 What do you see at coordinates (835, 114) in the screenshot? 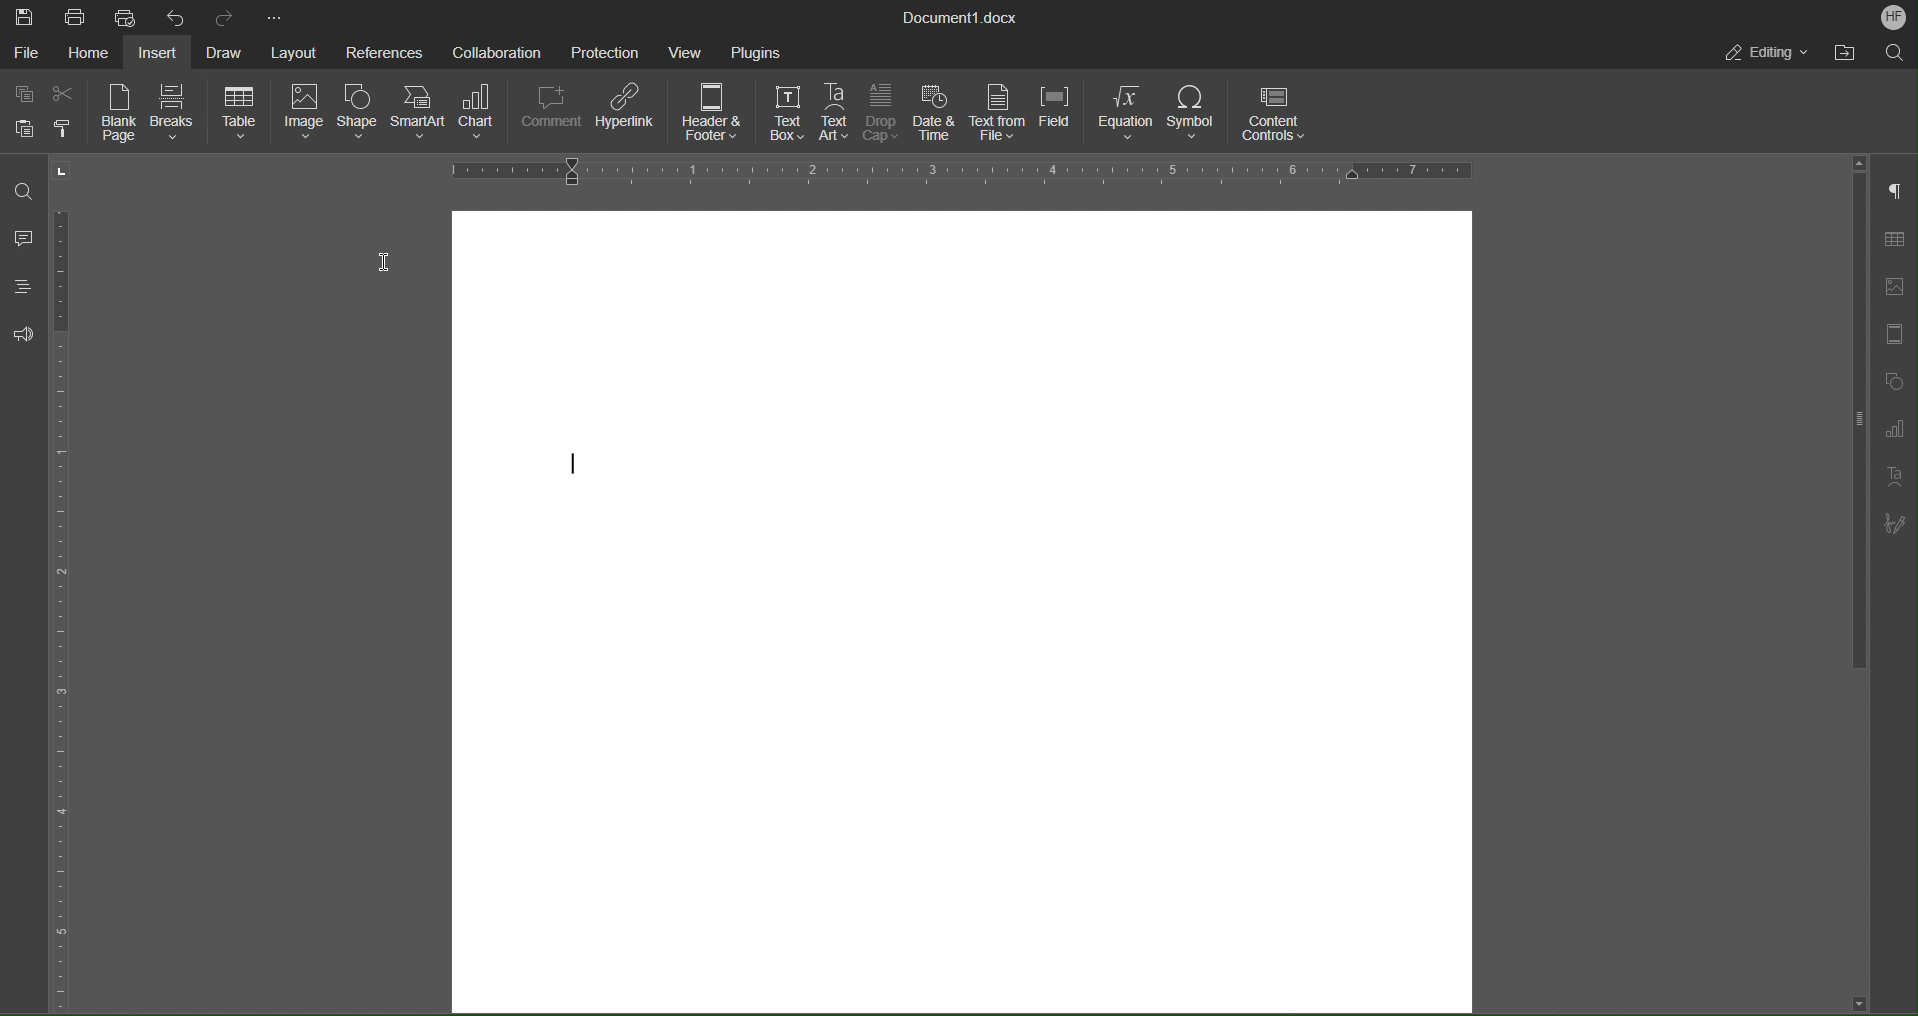
I see `Text Art` at bounding box center [835, 114].